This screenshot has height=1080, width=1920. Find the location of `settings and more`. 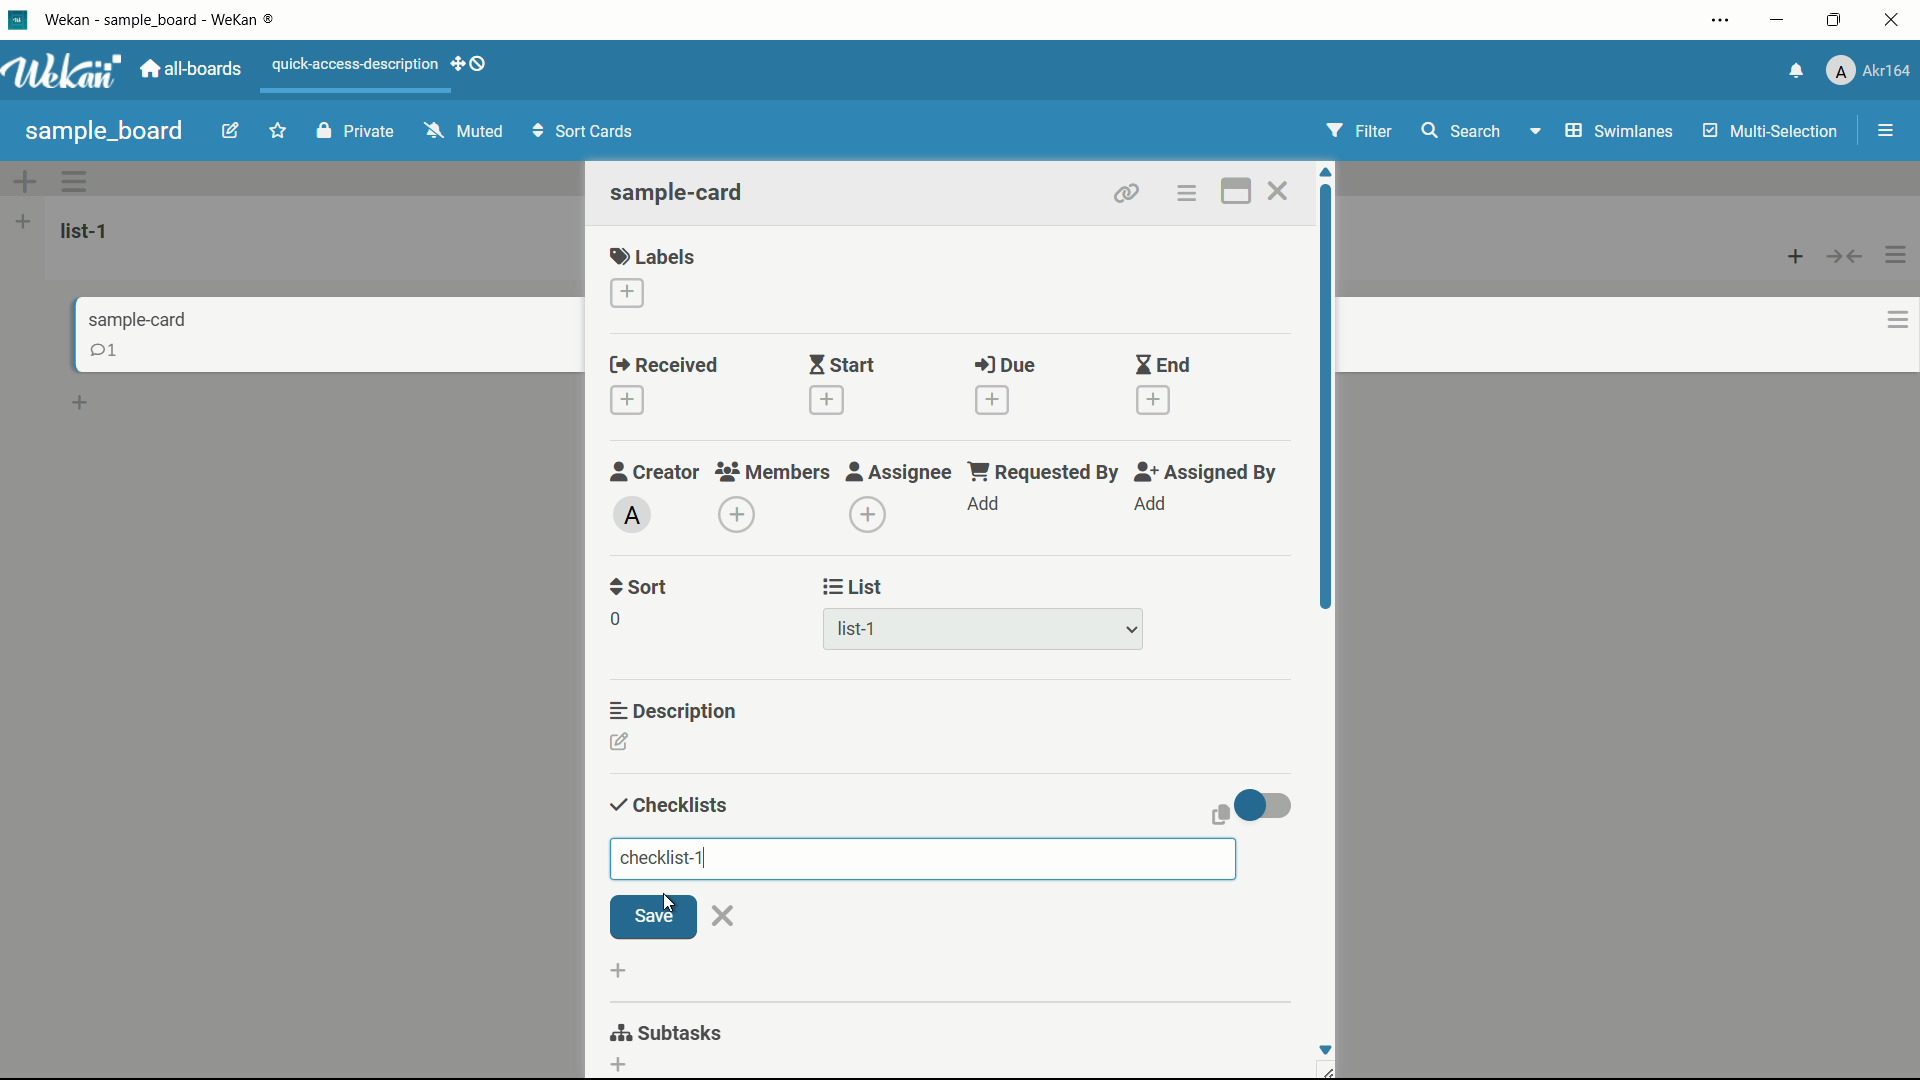

settings and more is located at coordinates (1721, 22).